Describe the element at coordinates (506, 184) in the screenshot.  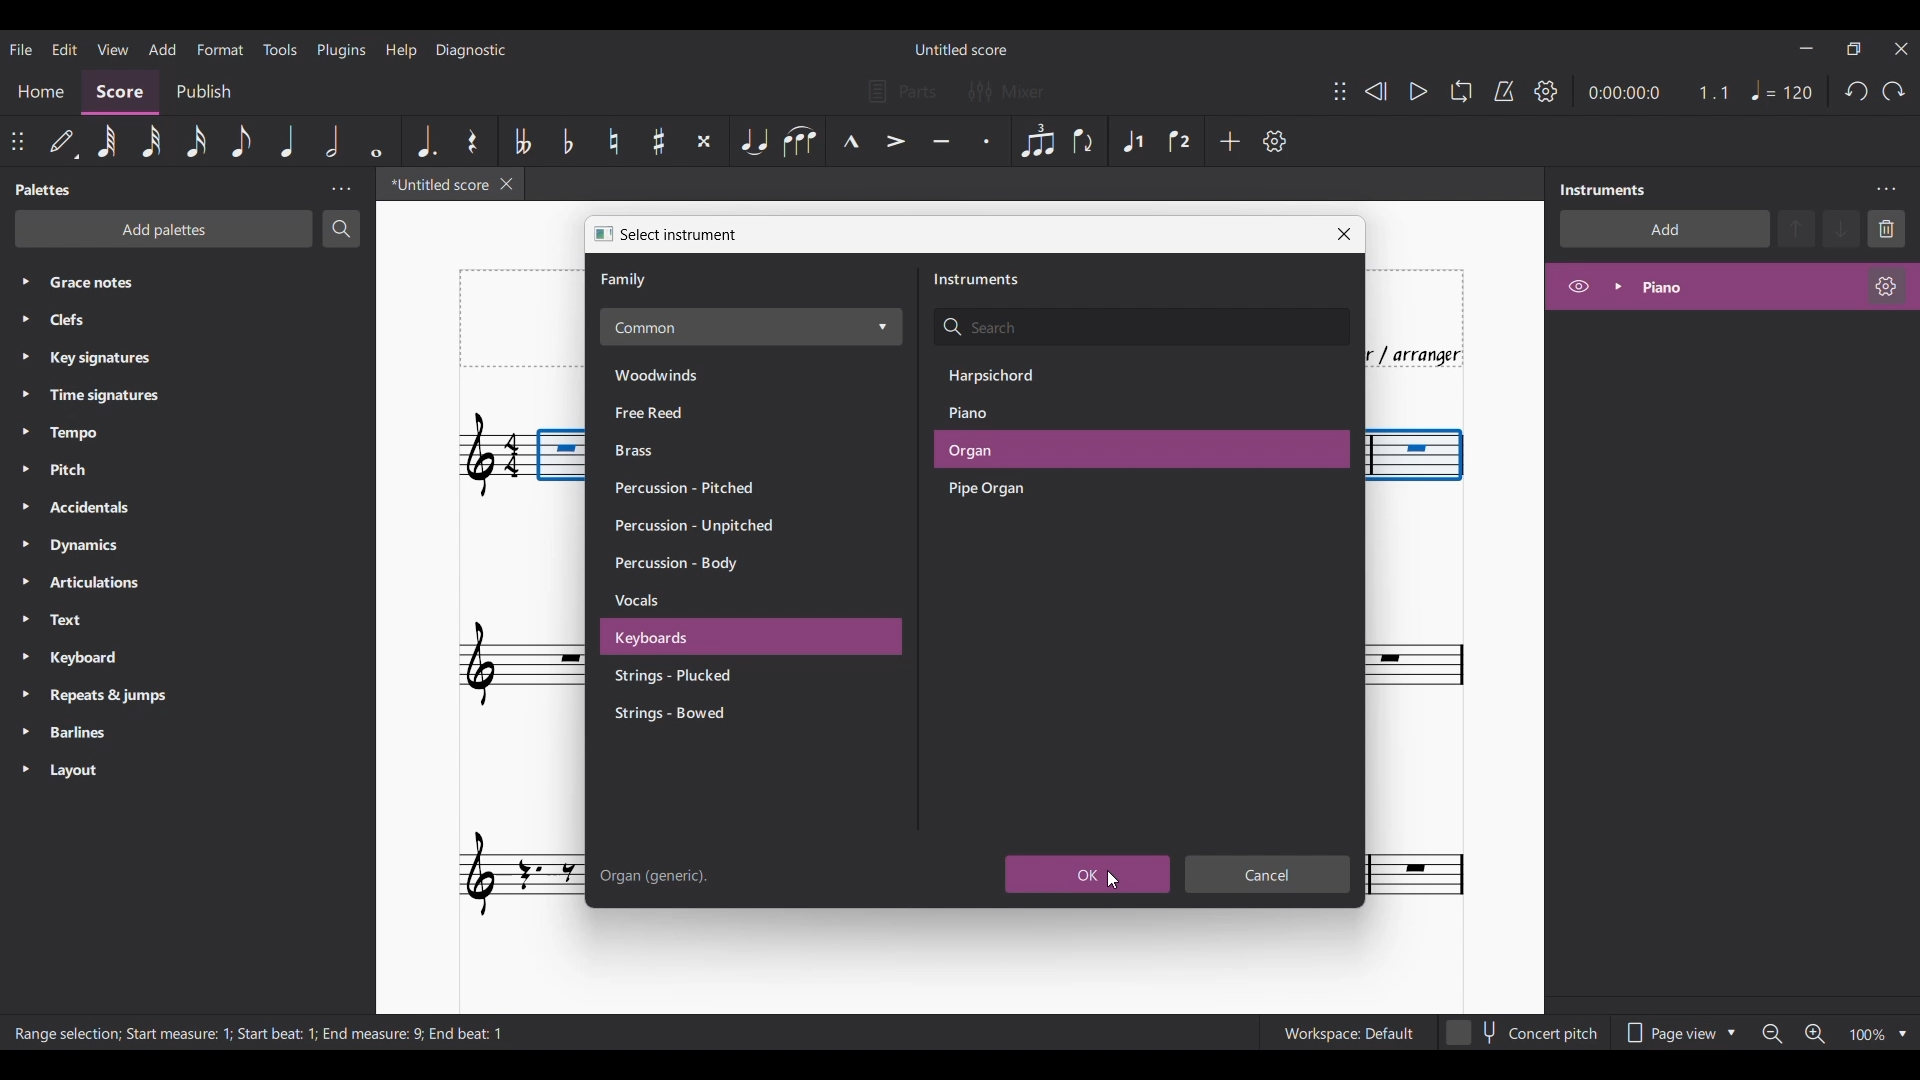
I see `Close current score tab` at that location.